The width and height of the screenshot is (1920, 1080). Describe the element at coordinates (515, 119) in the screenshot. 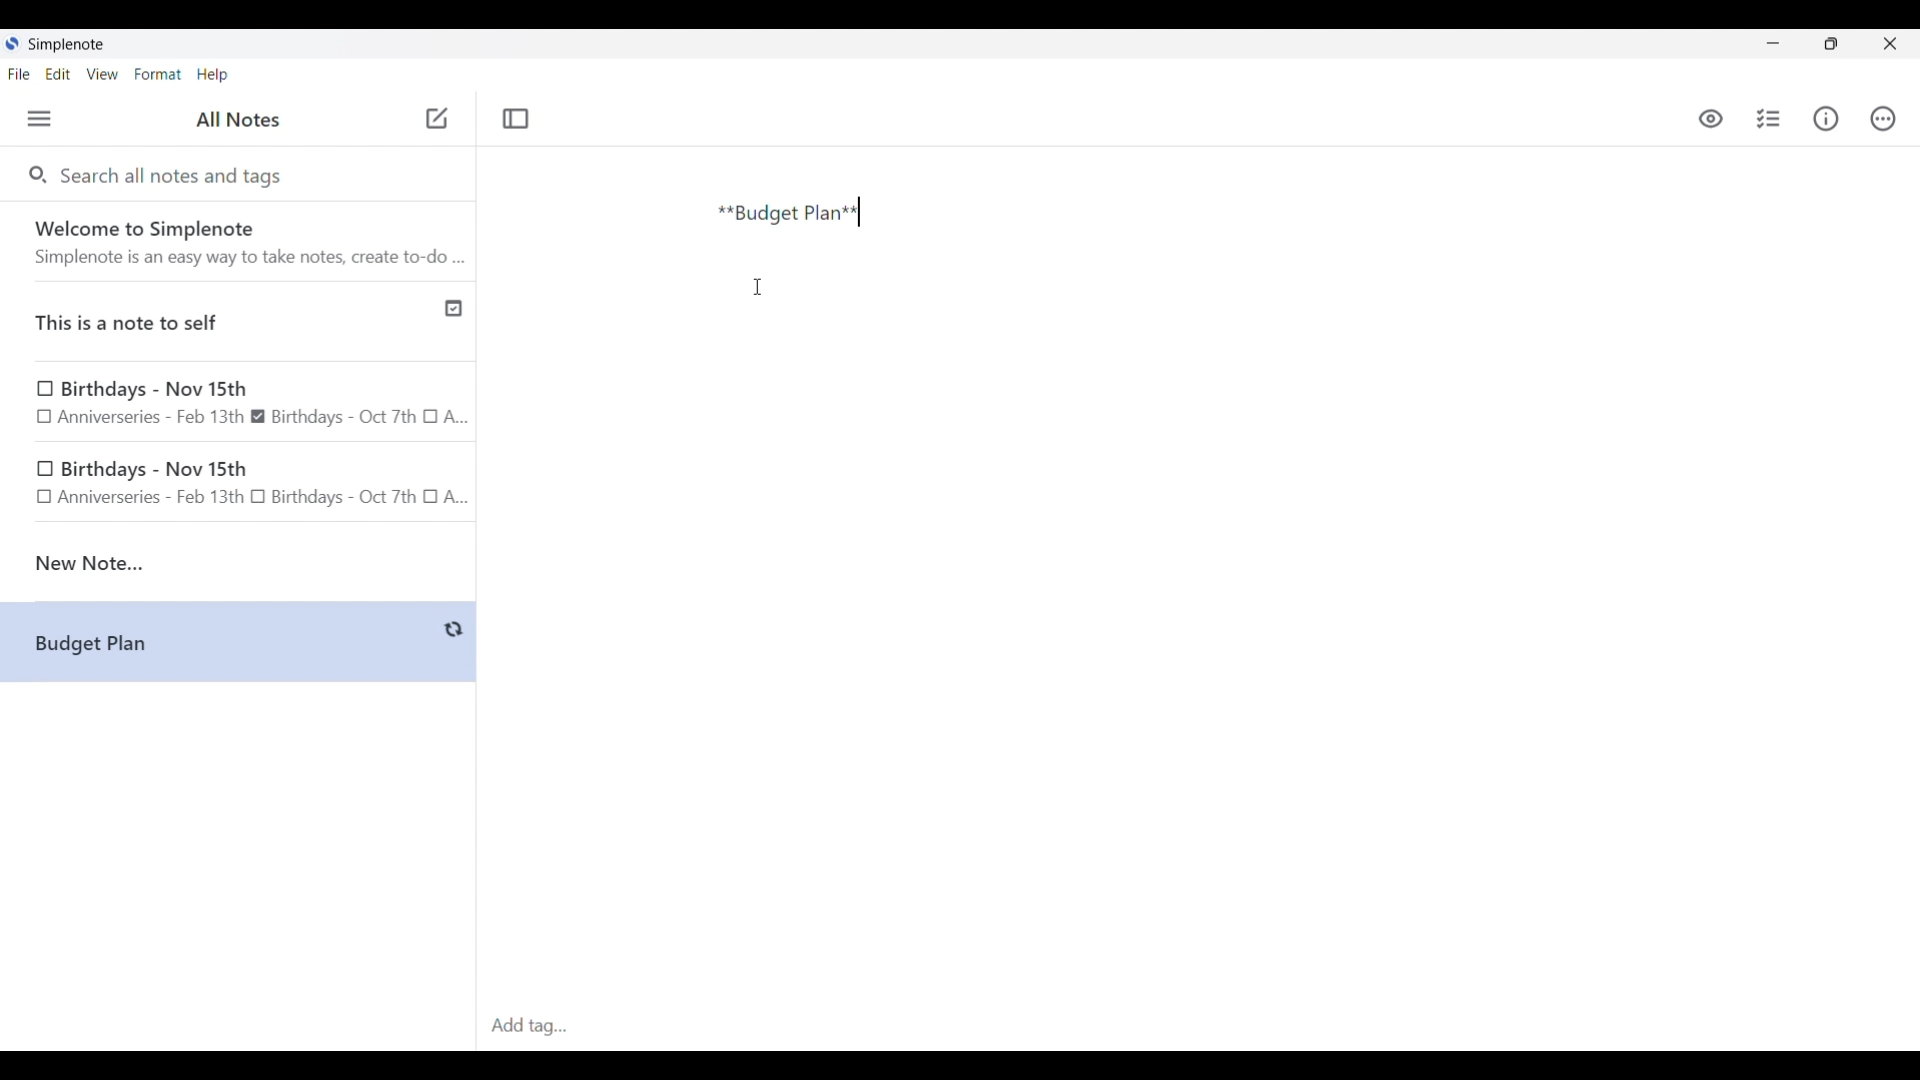

I see `Toggle focus mode` at that location.